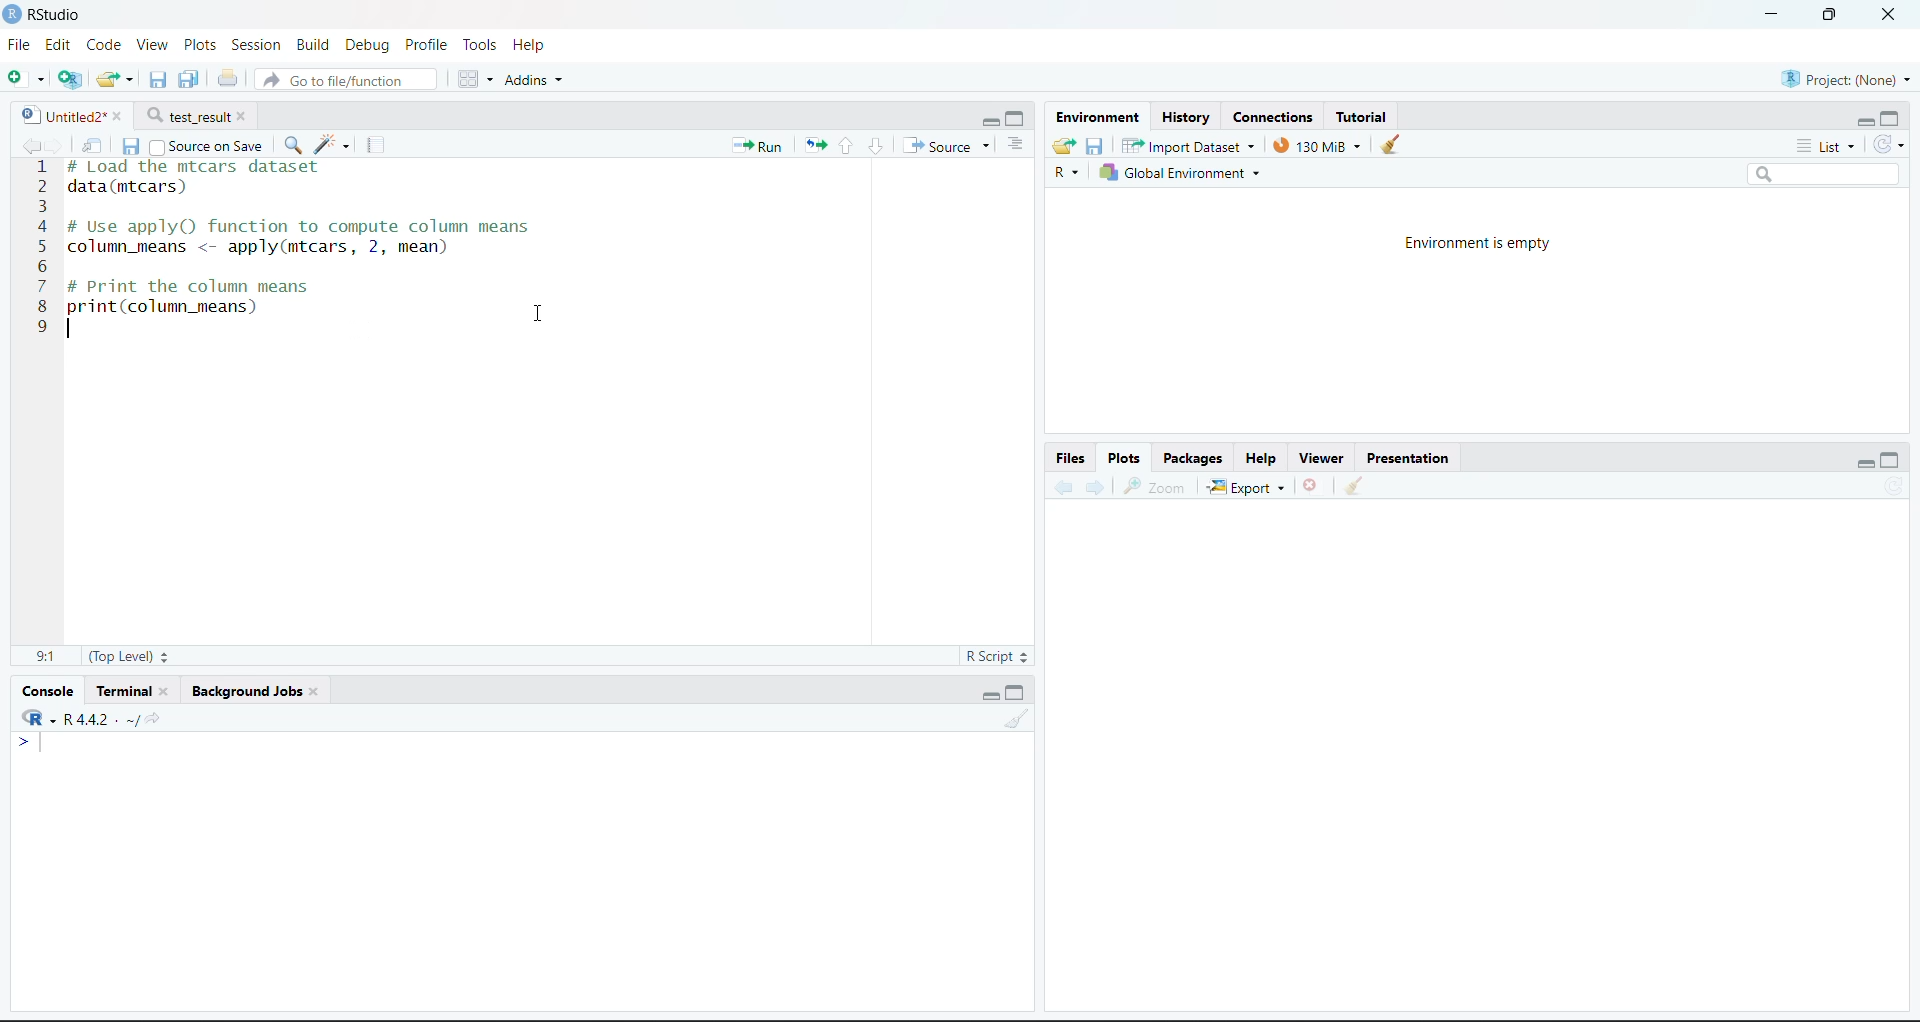  Describe the element at coordinates (258, 686) in the screenshot. I see `Background Jobs` at that location.